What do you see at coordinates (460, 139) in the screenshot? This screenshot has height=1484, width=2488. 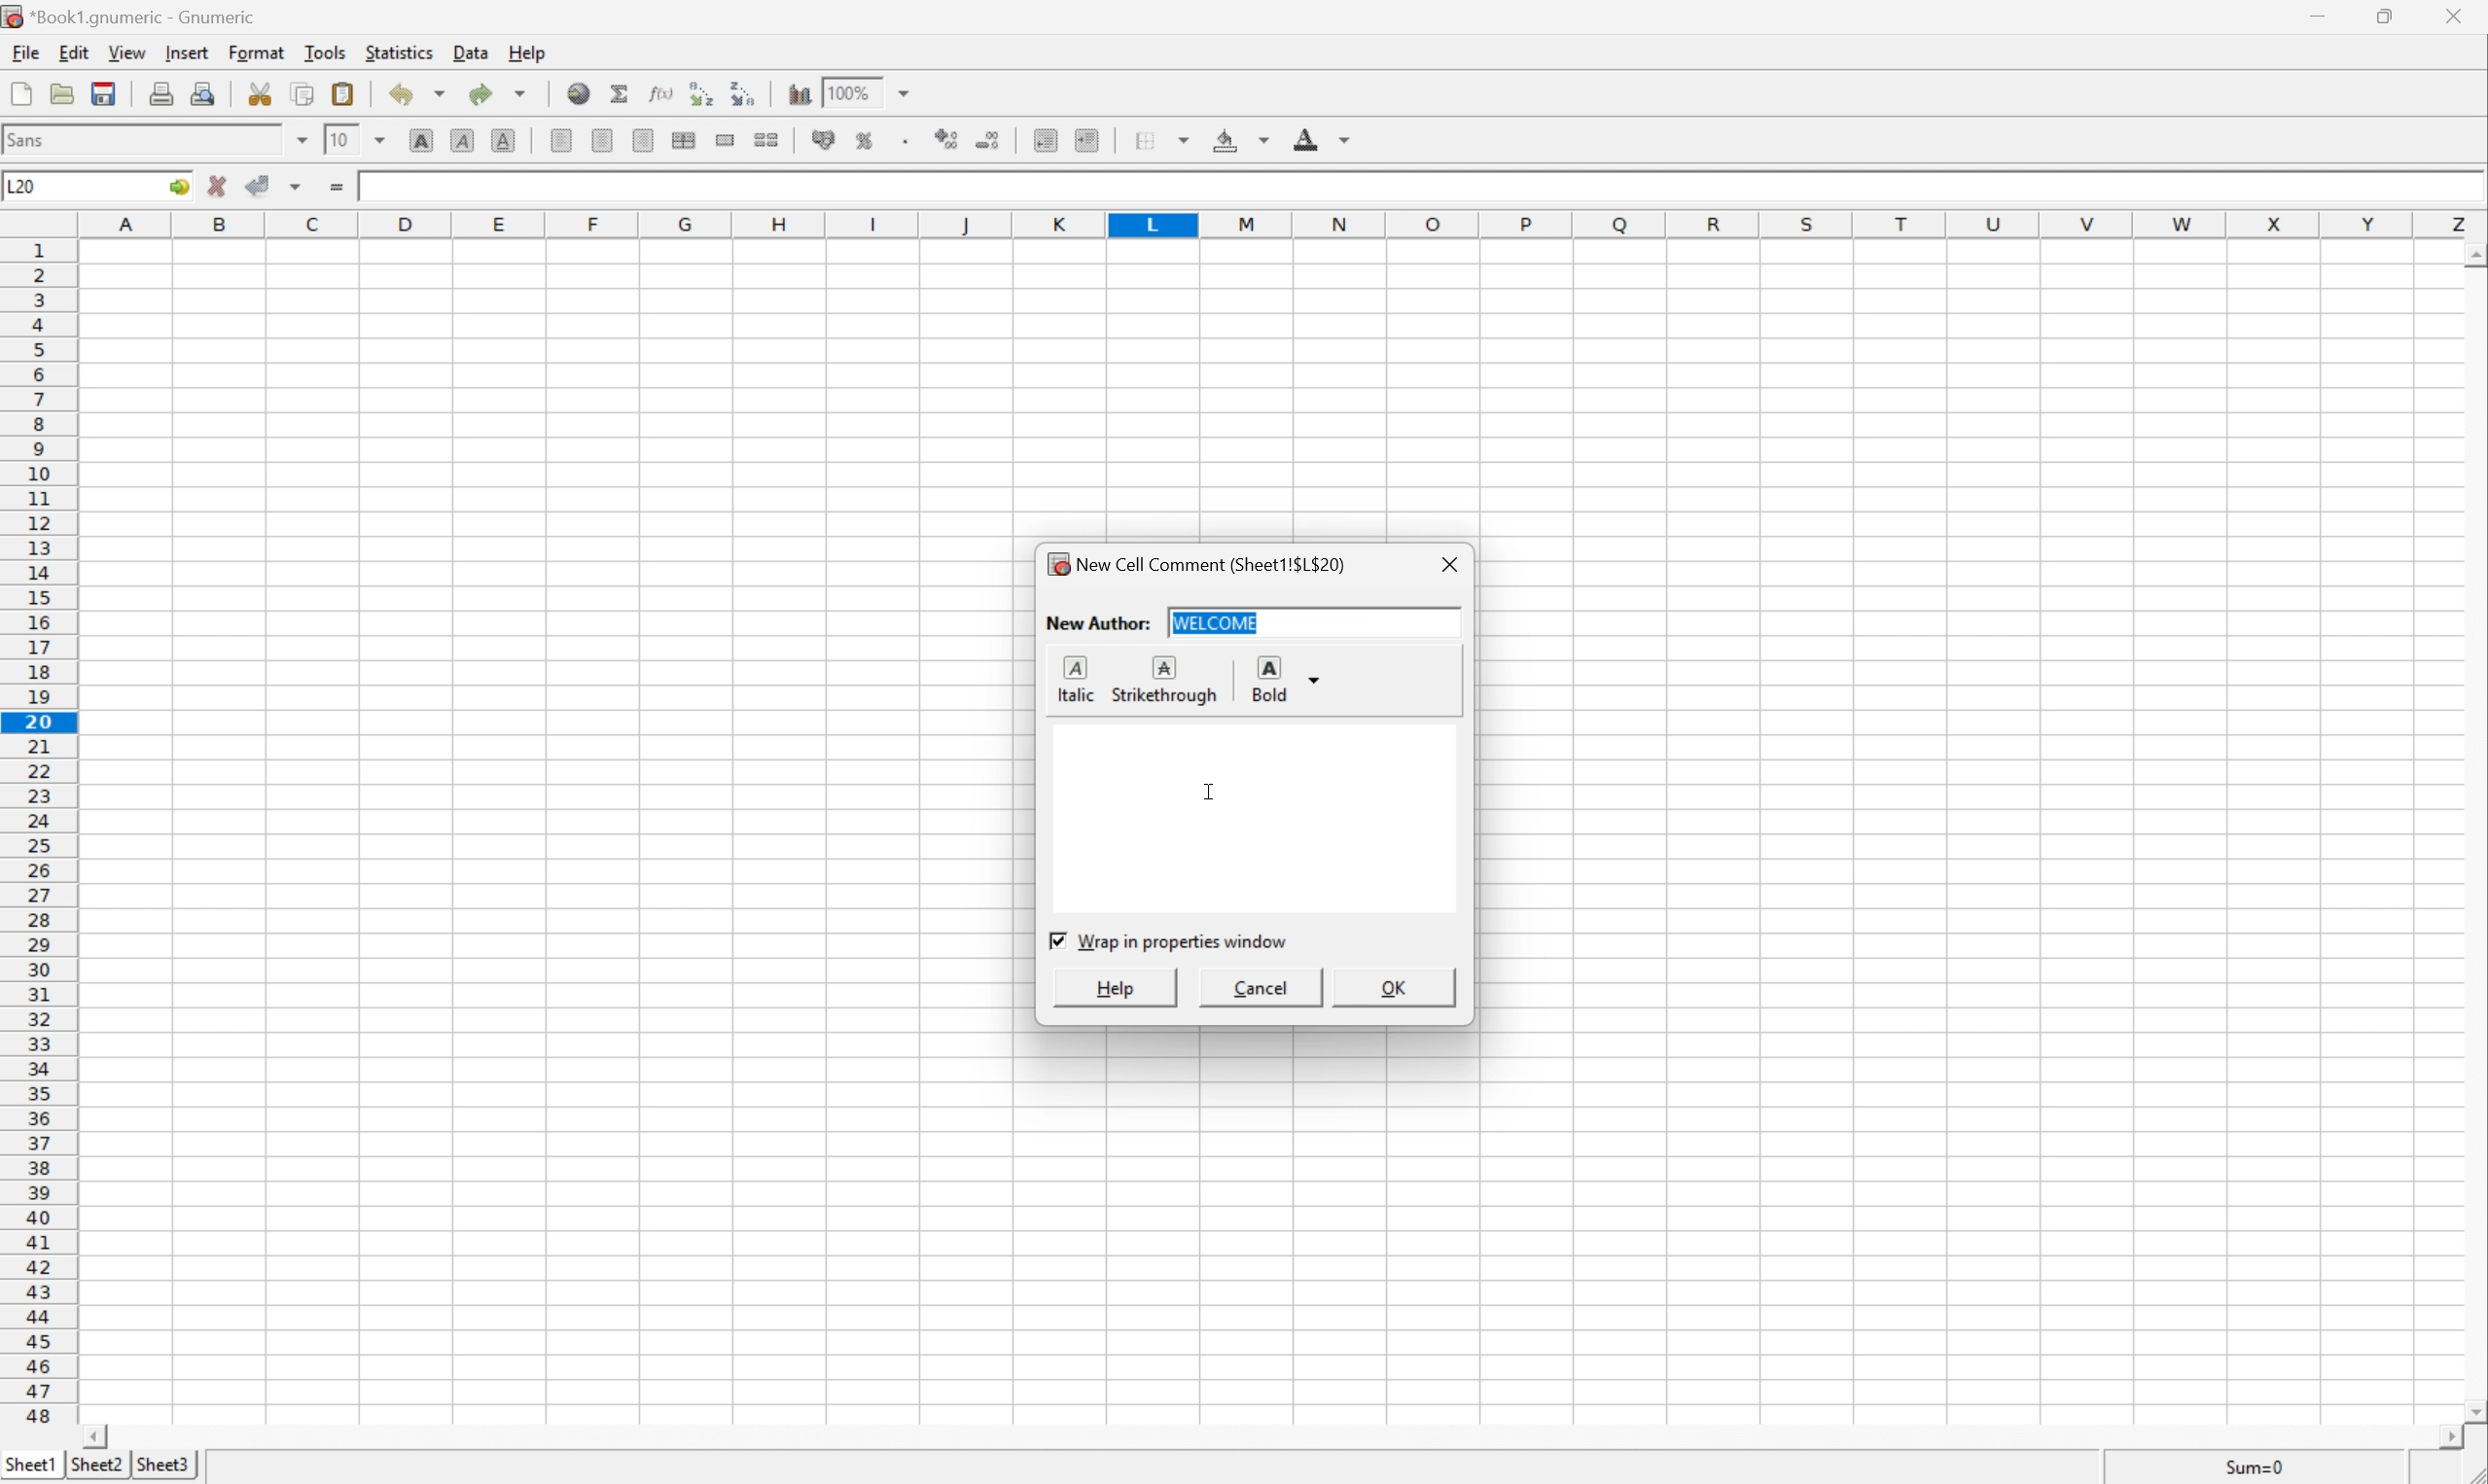 I see `Italic` at bounding box center [460, 139].